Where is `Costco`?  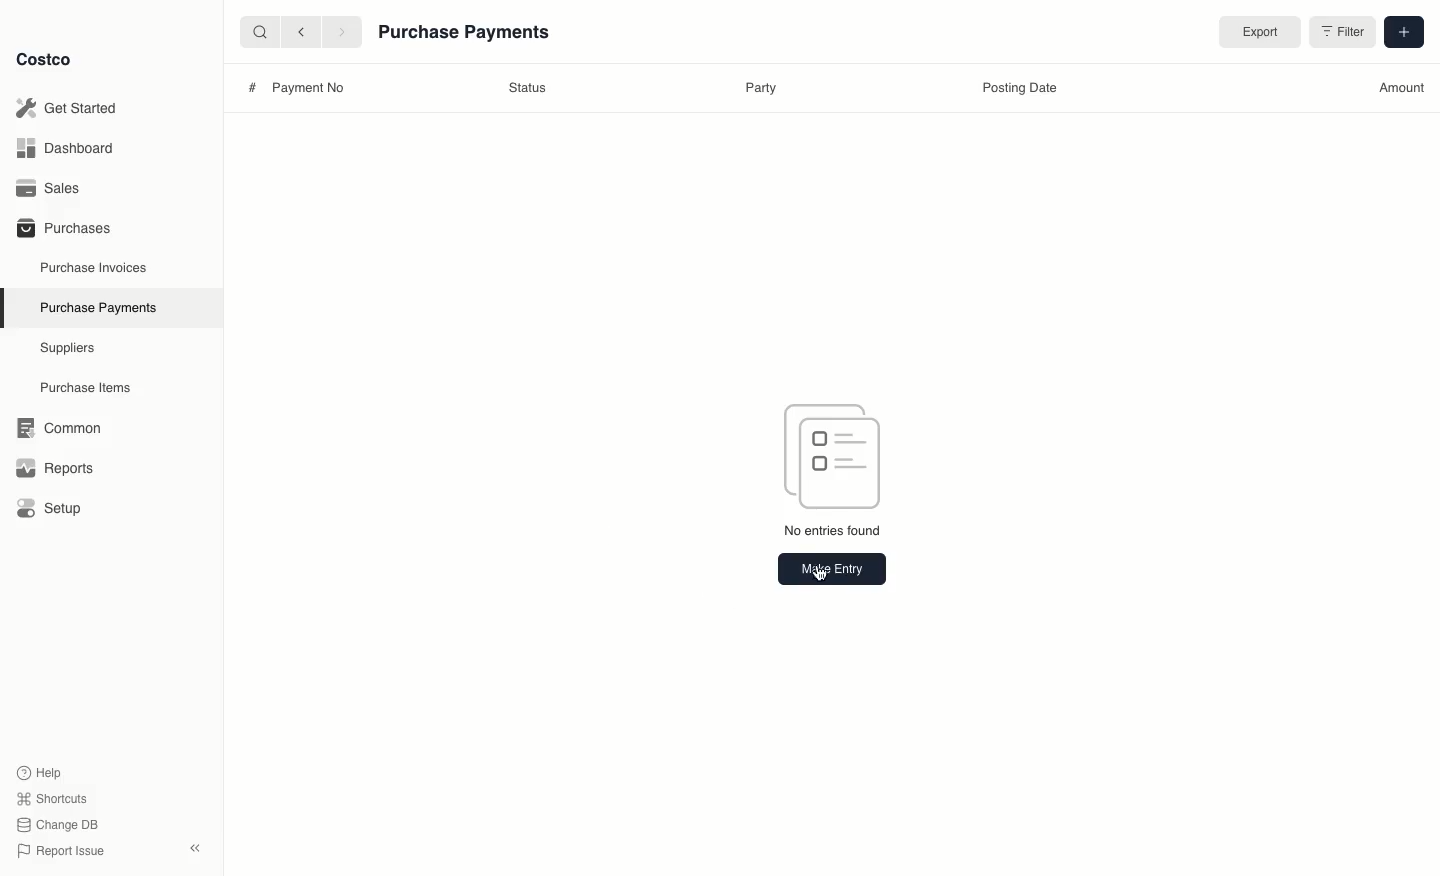
Costco is located at coordinates (43, 59).